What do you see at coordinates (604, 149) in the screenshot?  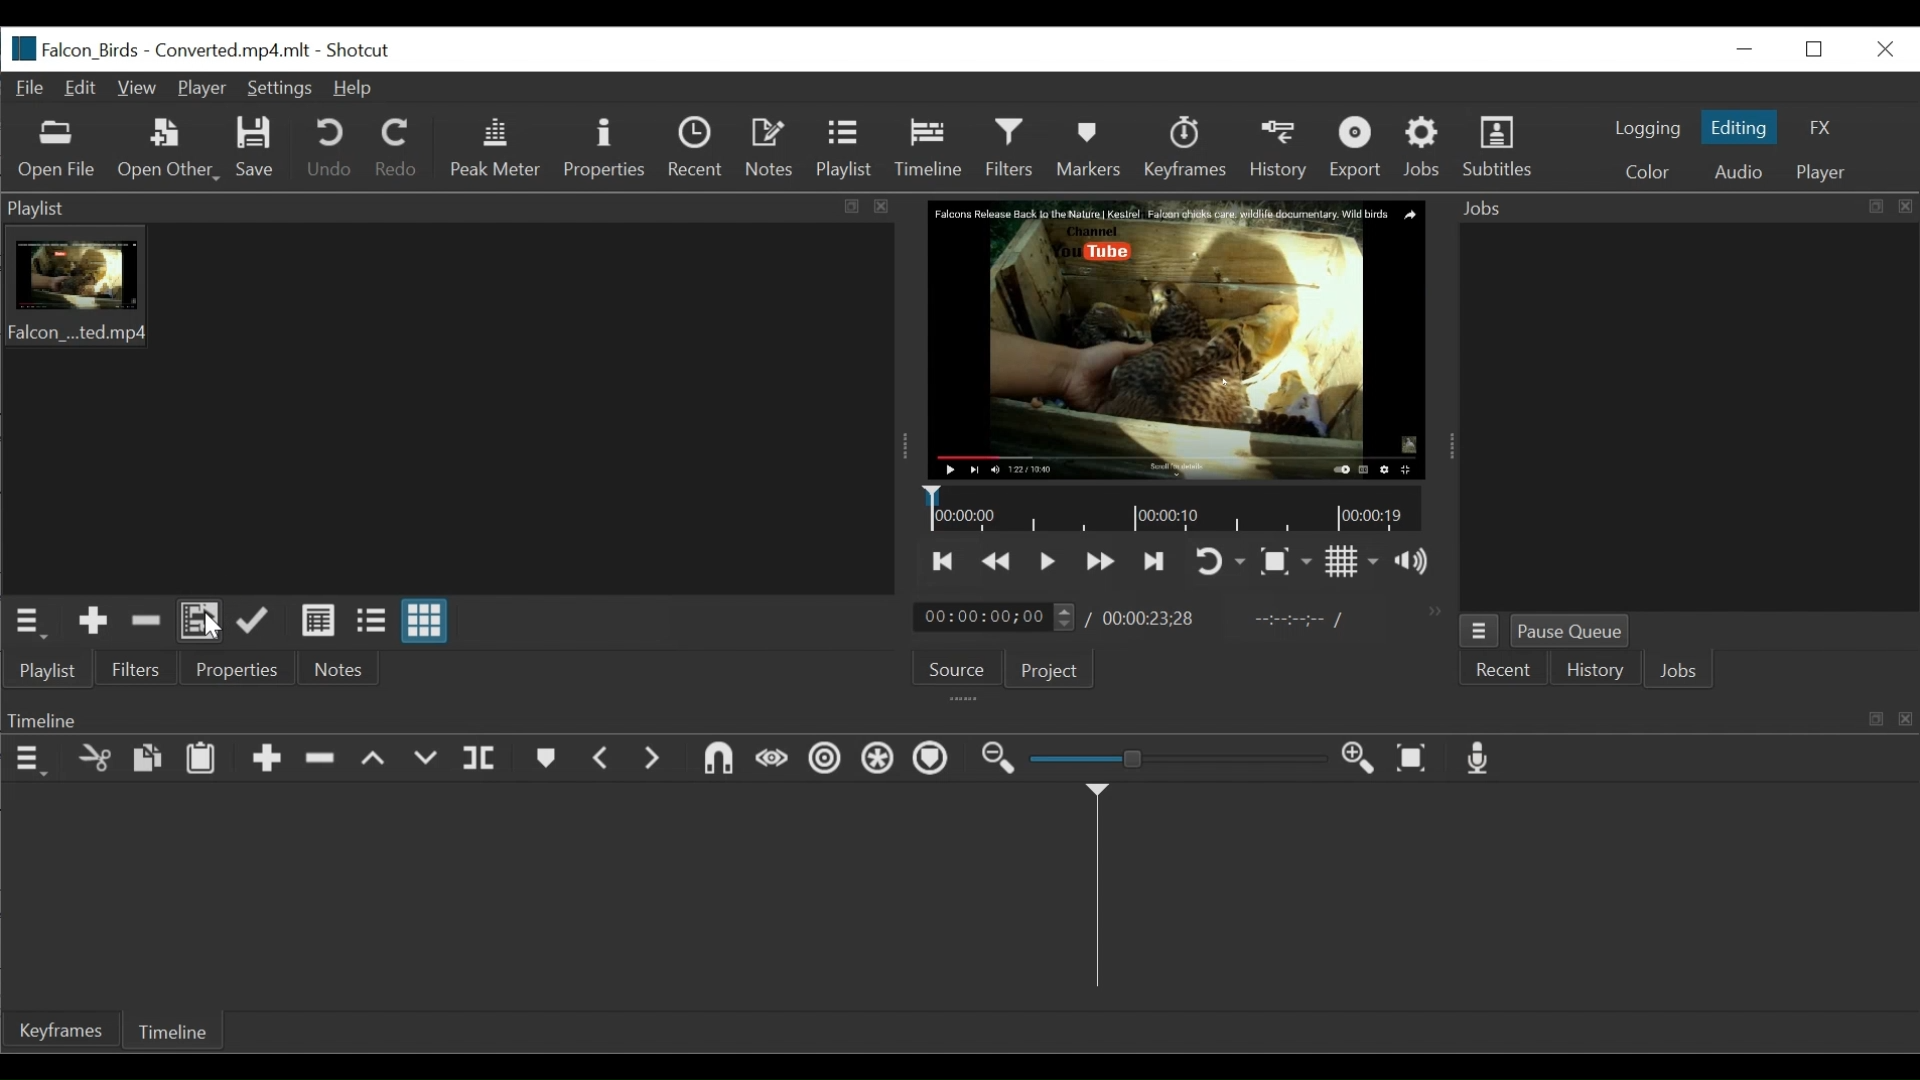 I see `Properties` at bounding box center [604, 149].